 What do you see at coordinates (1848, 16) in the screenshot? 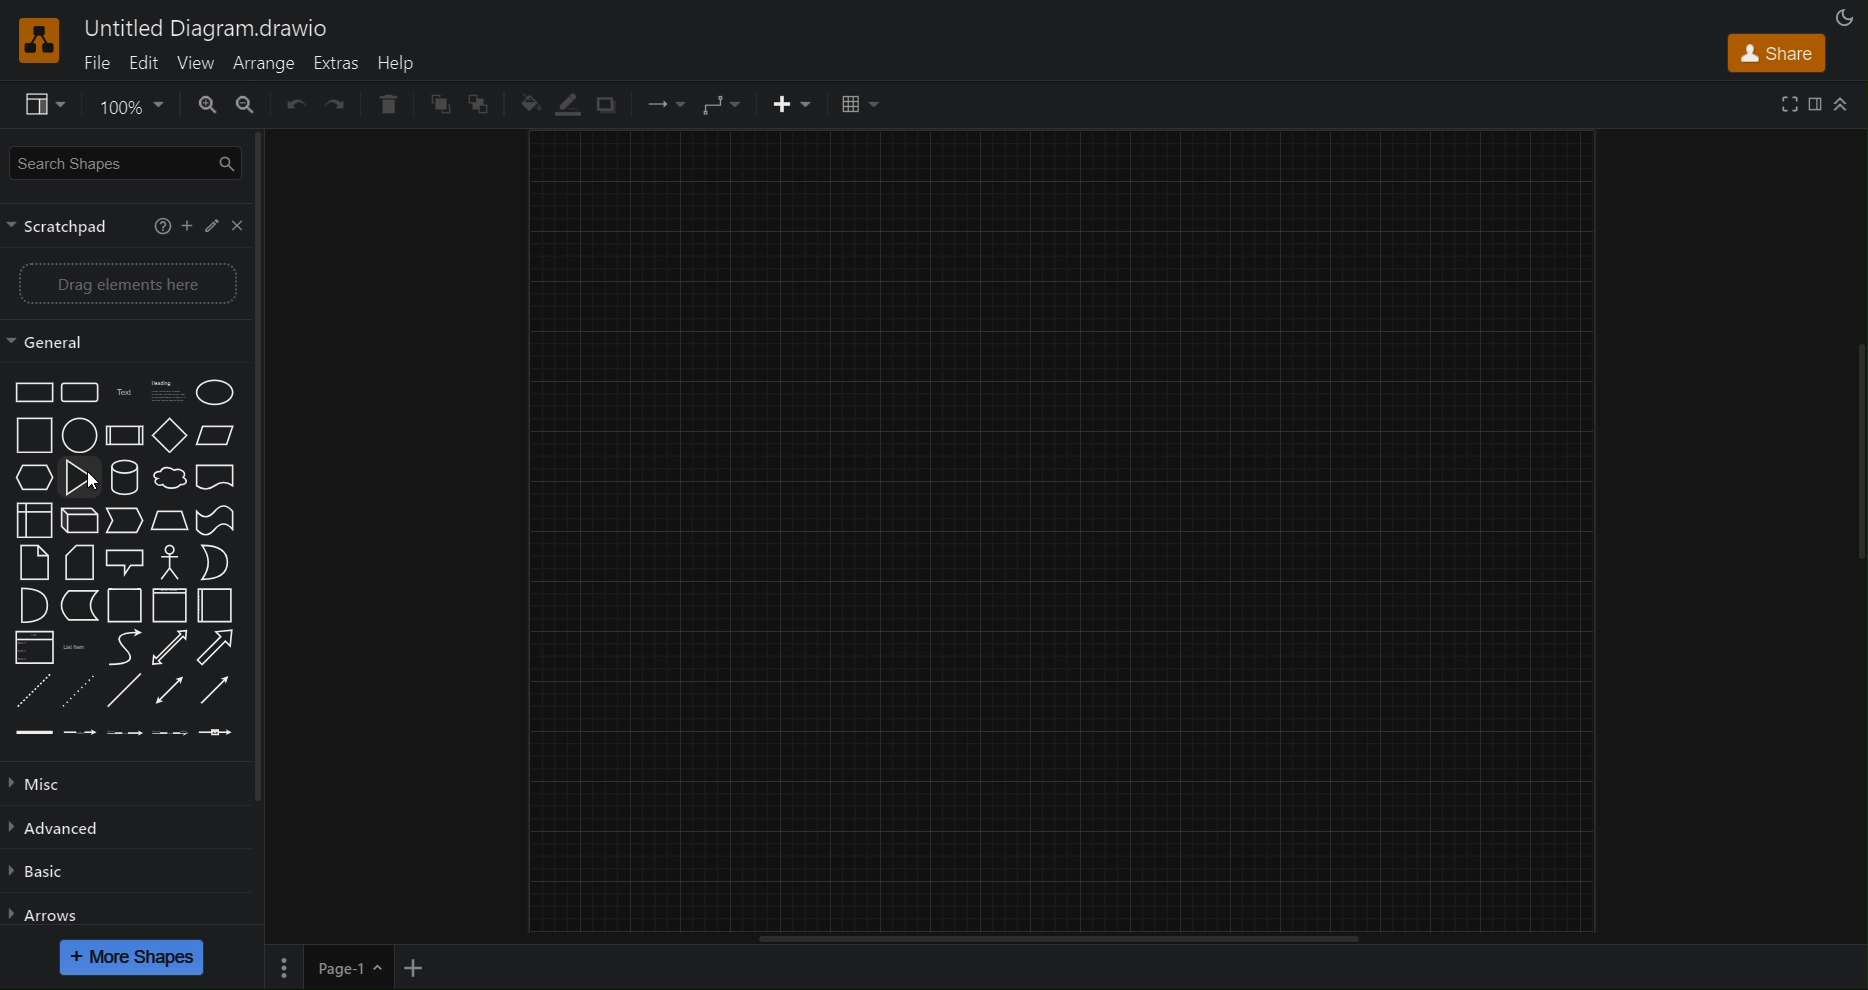
I see `Appearance` at bounding box center [1848, 16].